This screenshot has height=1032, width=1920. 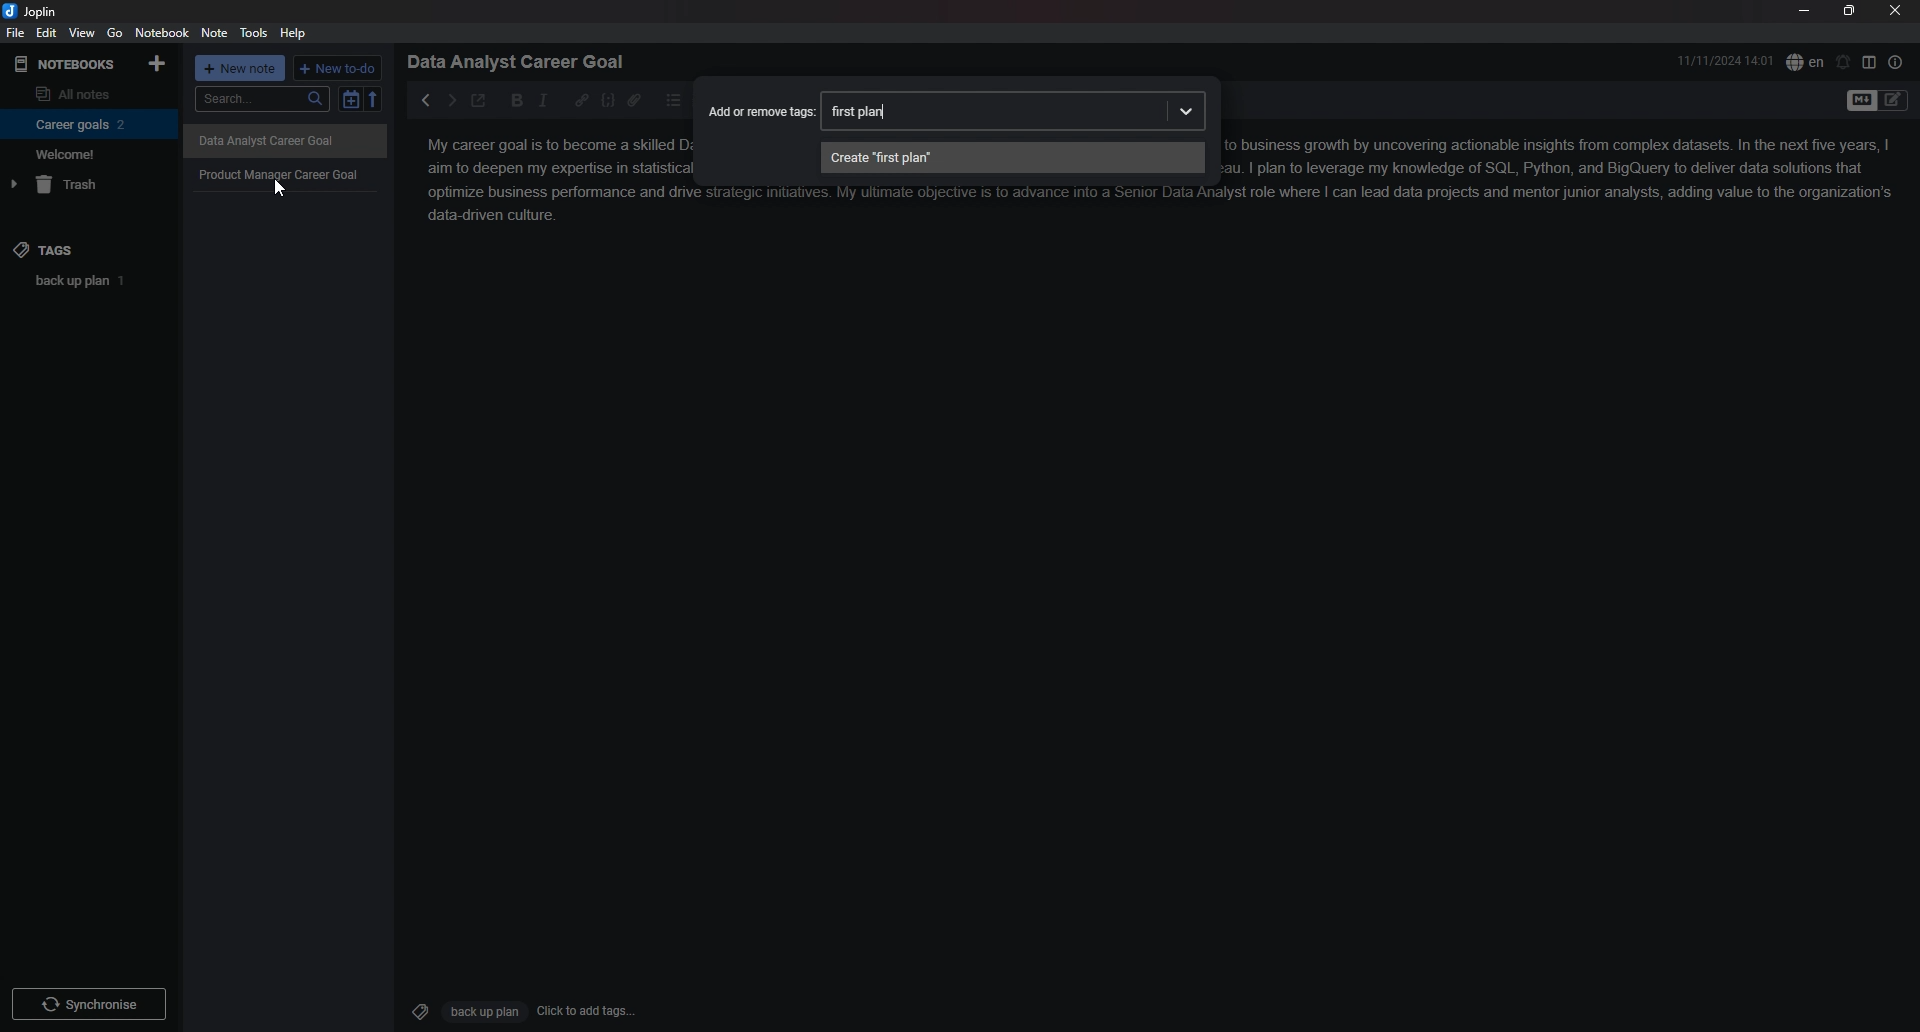 What do you see at coordinates (1022, 109) in the screenshot?
I see `first plan` at bounding box center [1022, 109].